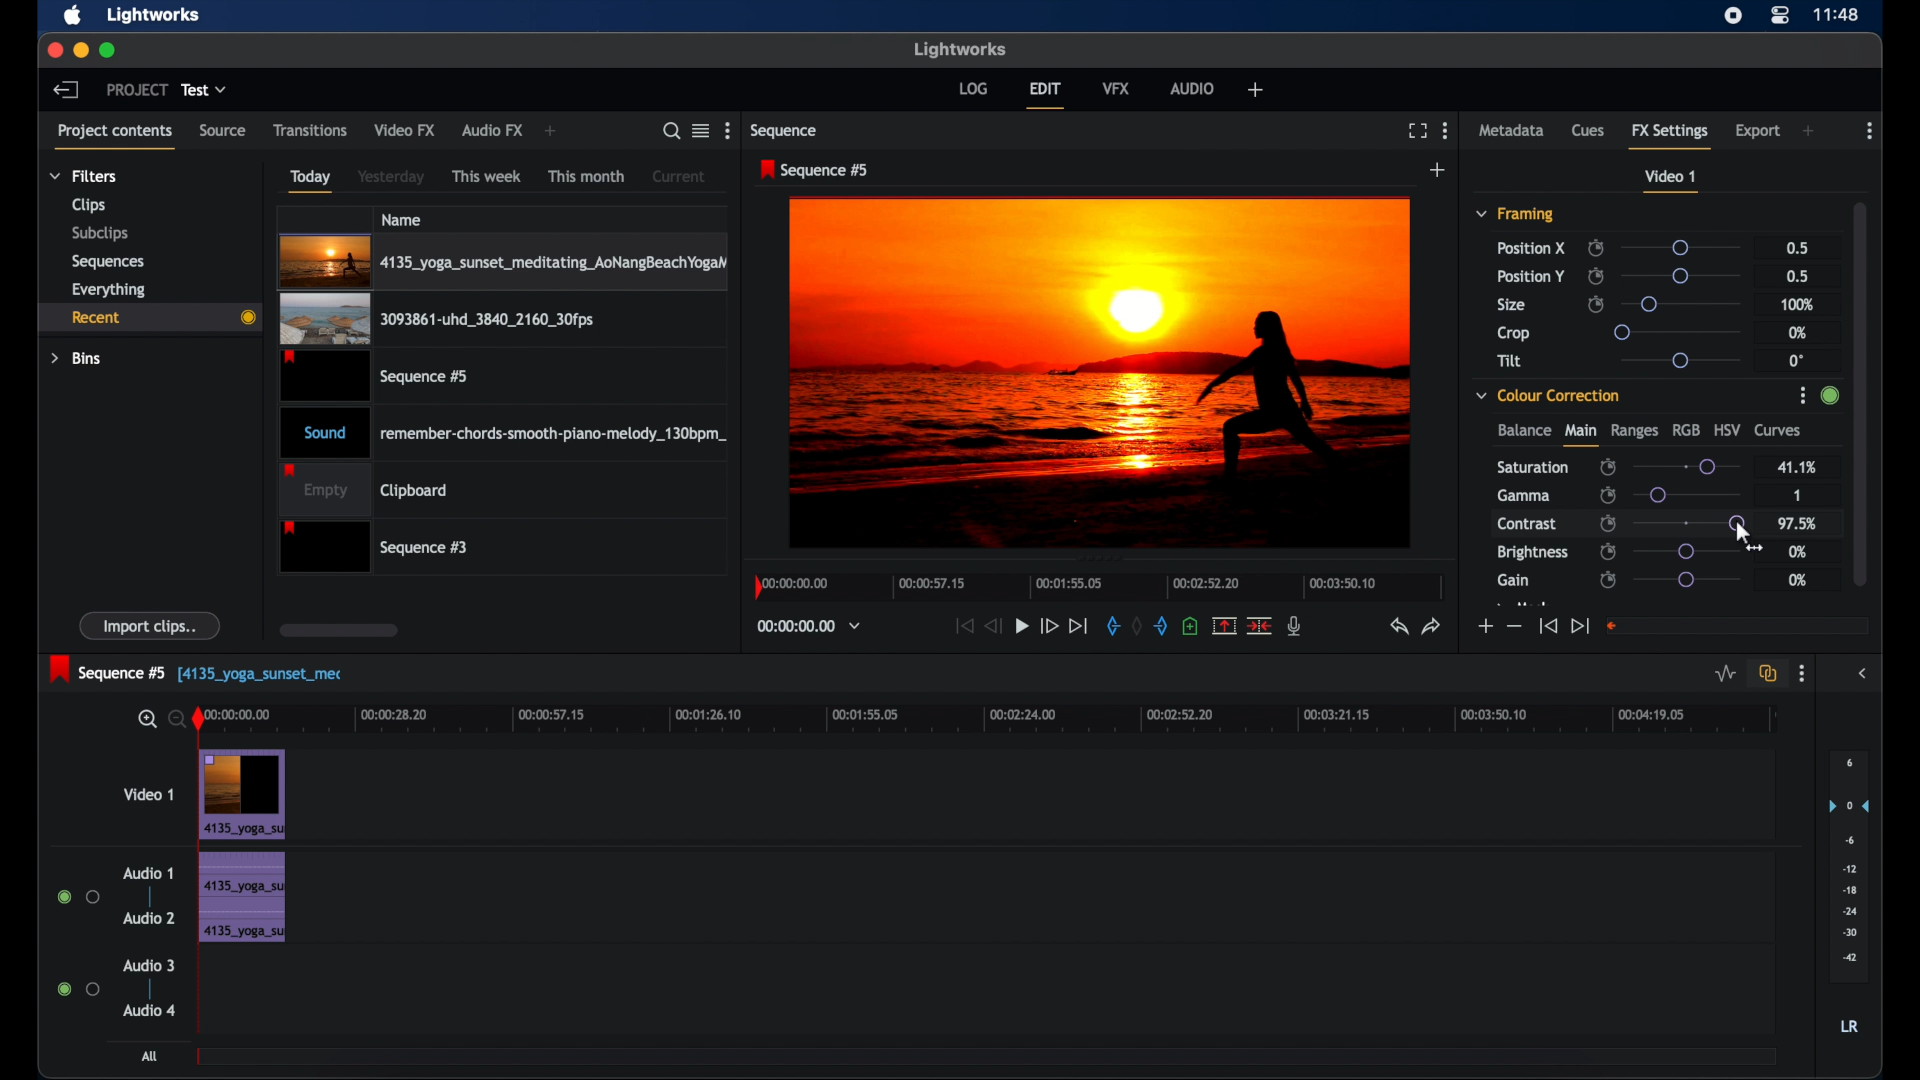 The height and width of the screenshot is (1080, 1920). What do you see at coordinates (1112, 625) in the screenshot?
I see `in mark` at bounding box center [1112, 625].